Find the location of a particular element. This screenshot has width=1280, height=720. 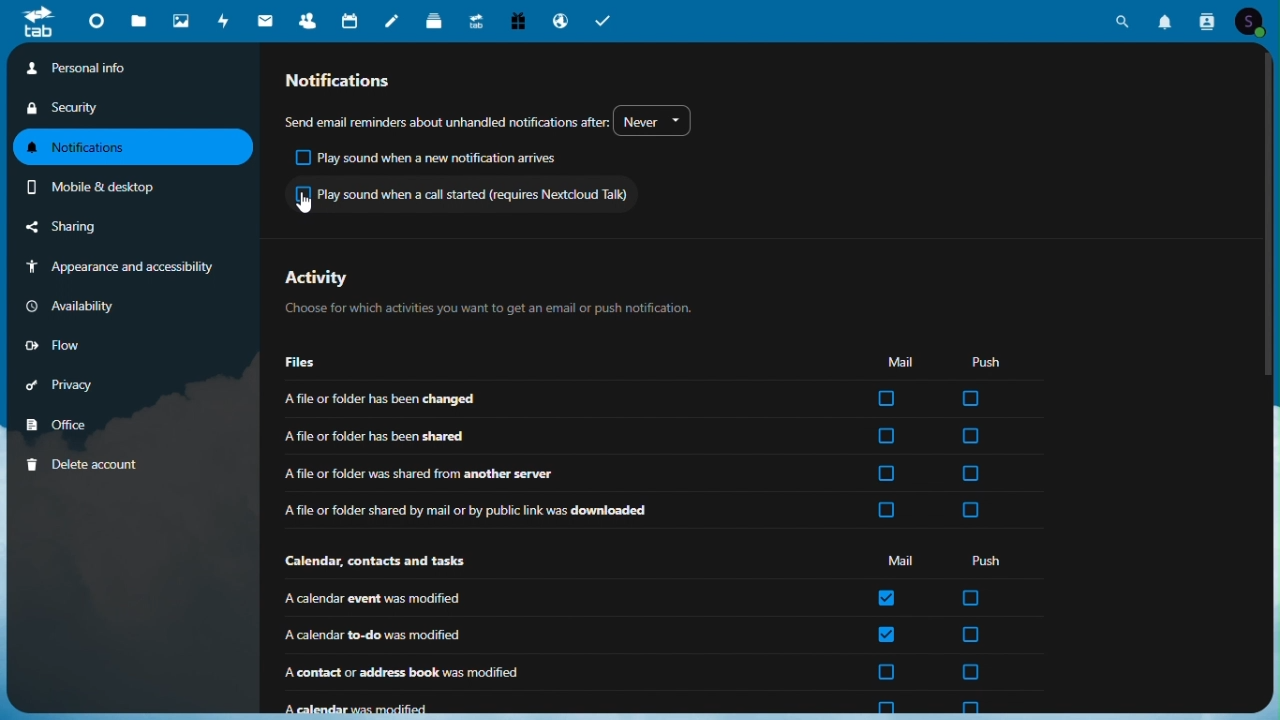

Play sound for new notification is located at coordinates (430, 158).